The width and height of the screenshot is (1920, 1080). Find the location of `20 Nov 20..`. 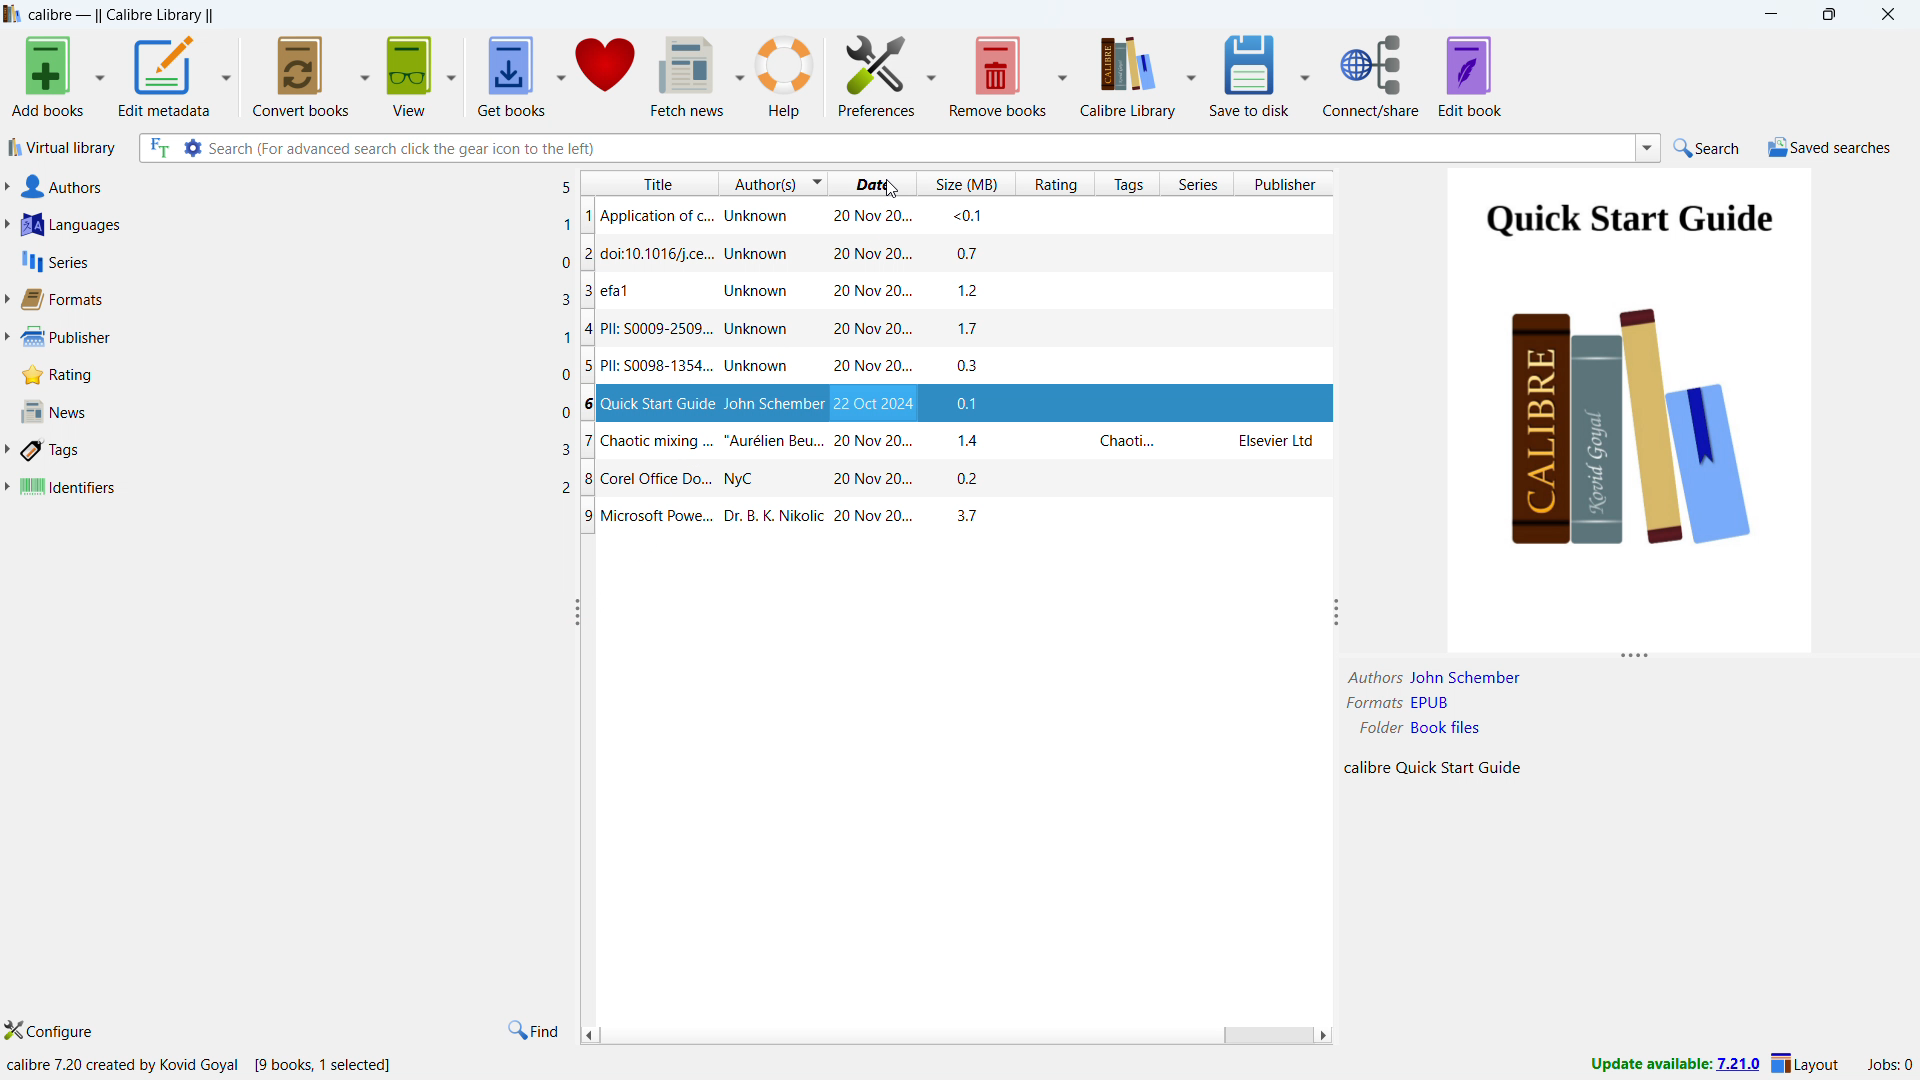

20 Nov 20.. is located at coordinates (876, 404).